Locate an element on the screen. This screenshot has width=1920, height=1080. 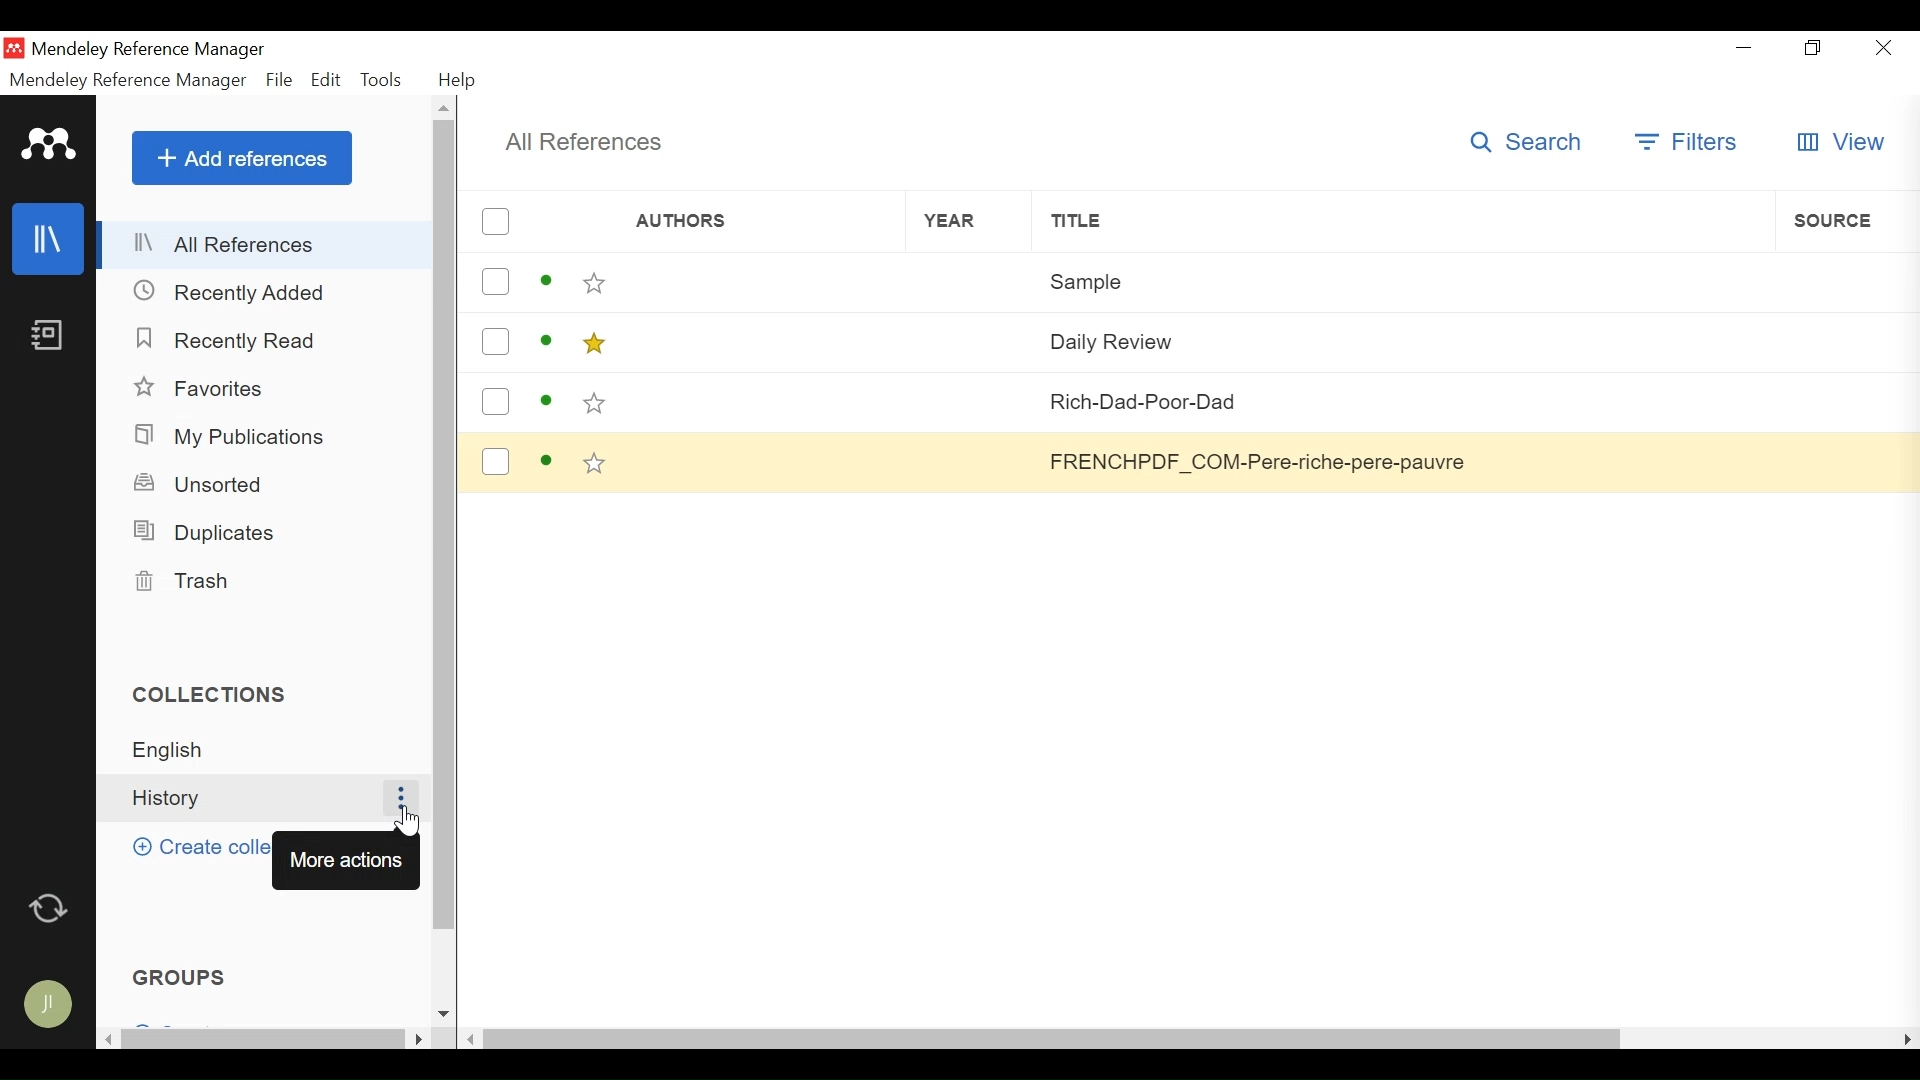
Edit is located at coordinates (327, 80).